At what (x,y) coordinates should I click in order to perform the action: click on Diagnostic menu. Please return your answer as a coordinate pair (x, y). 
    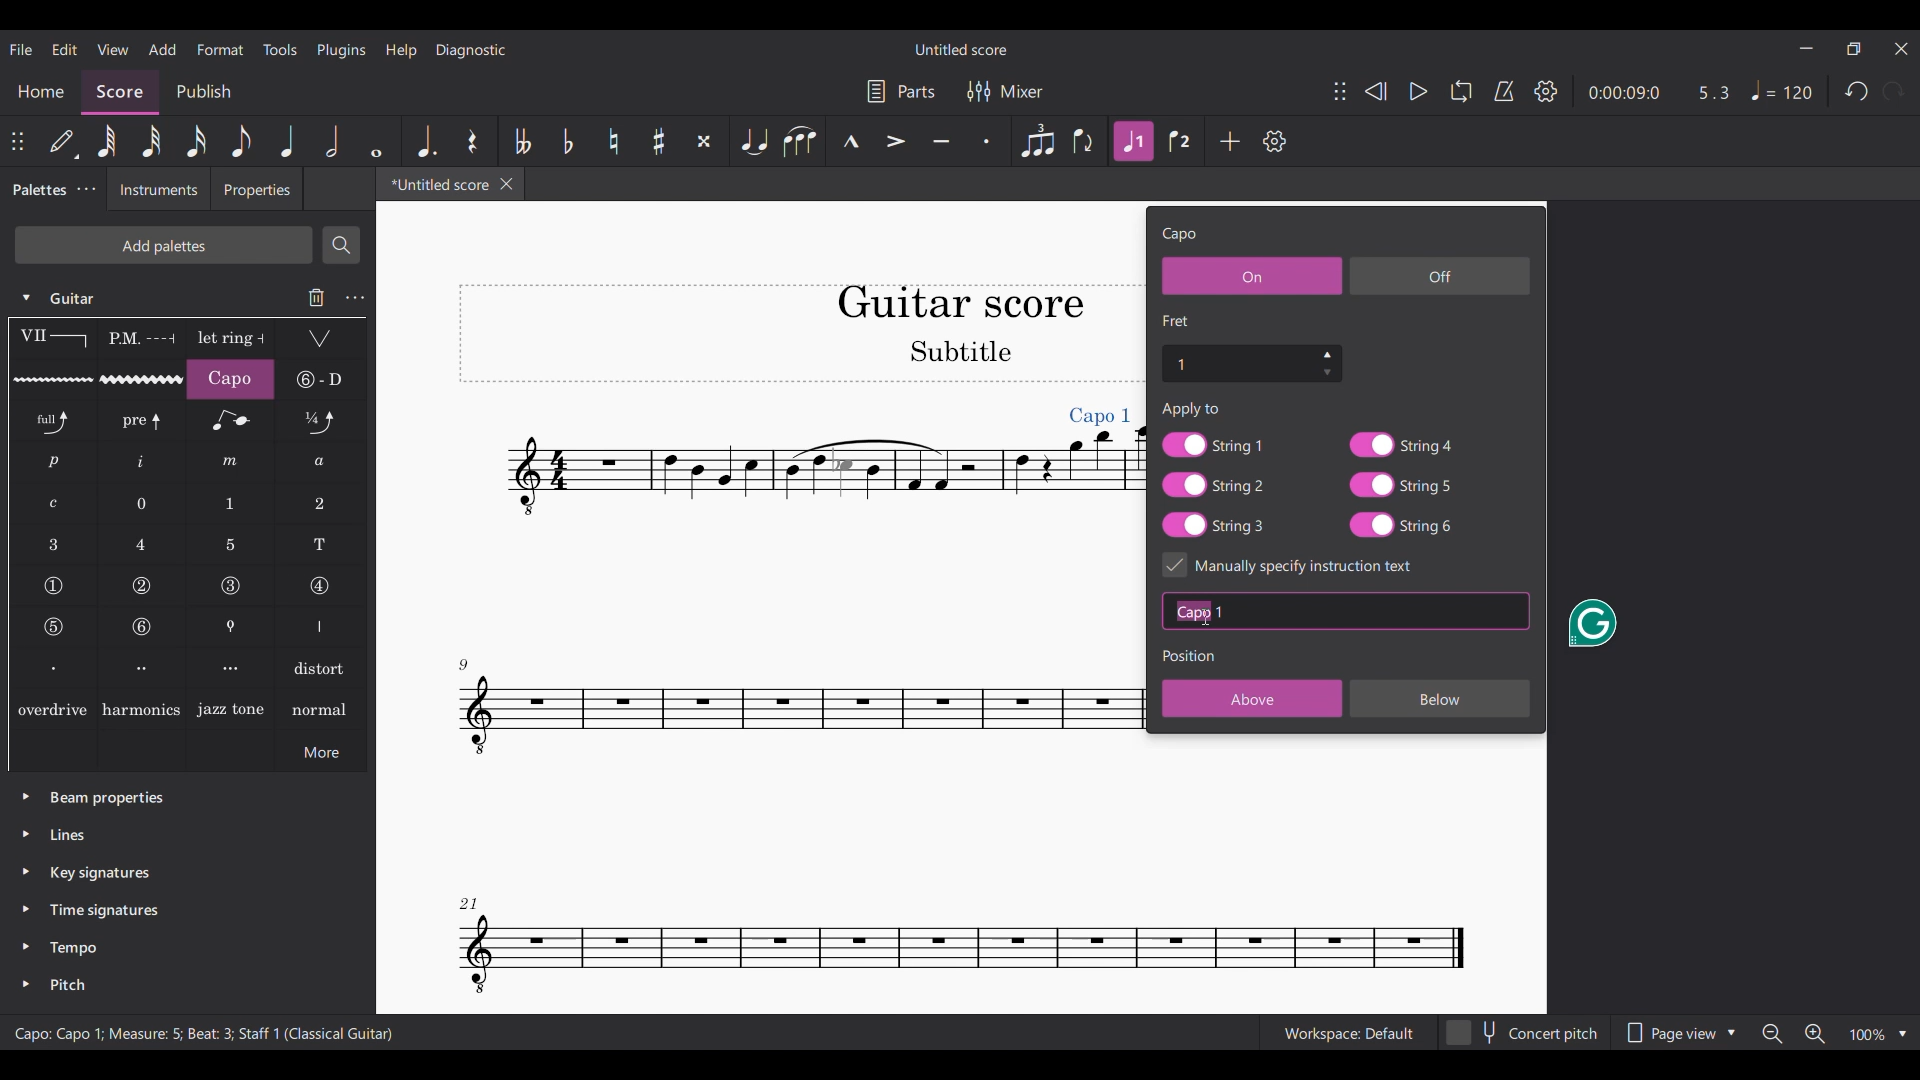
    Looking at the image, I should click on (471, 51).